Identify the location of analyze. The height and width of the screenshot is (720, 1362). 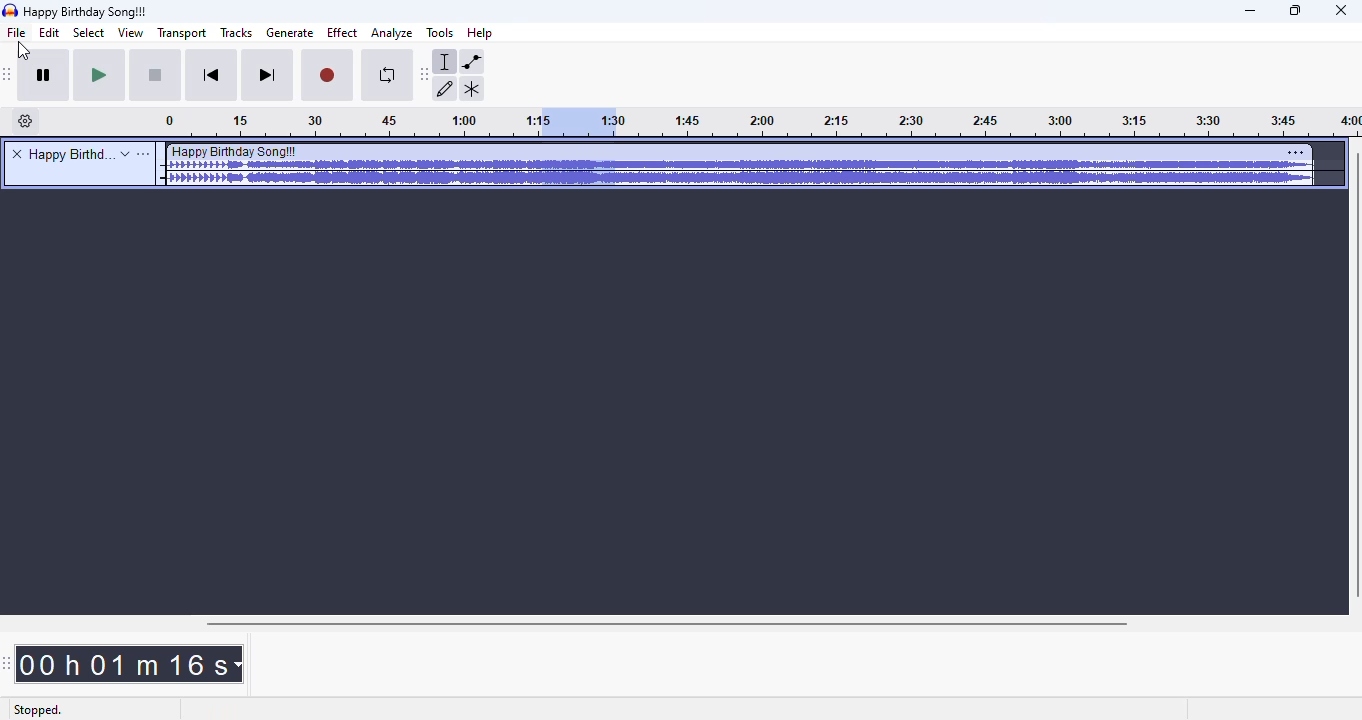
(392, 34).